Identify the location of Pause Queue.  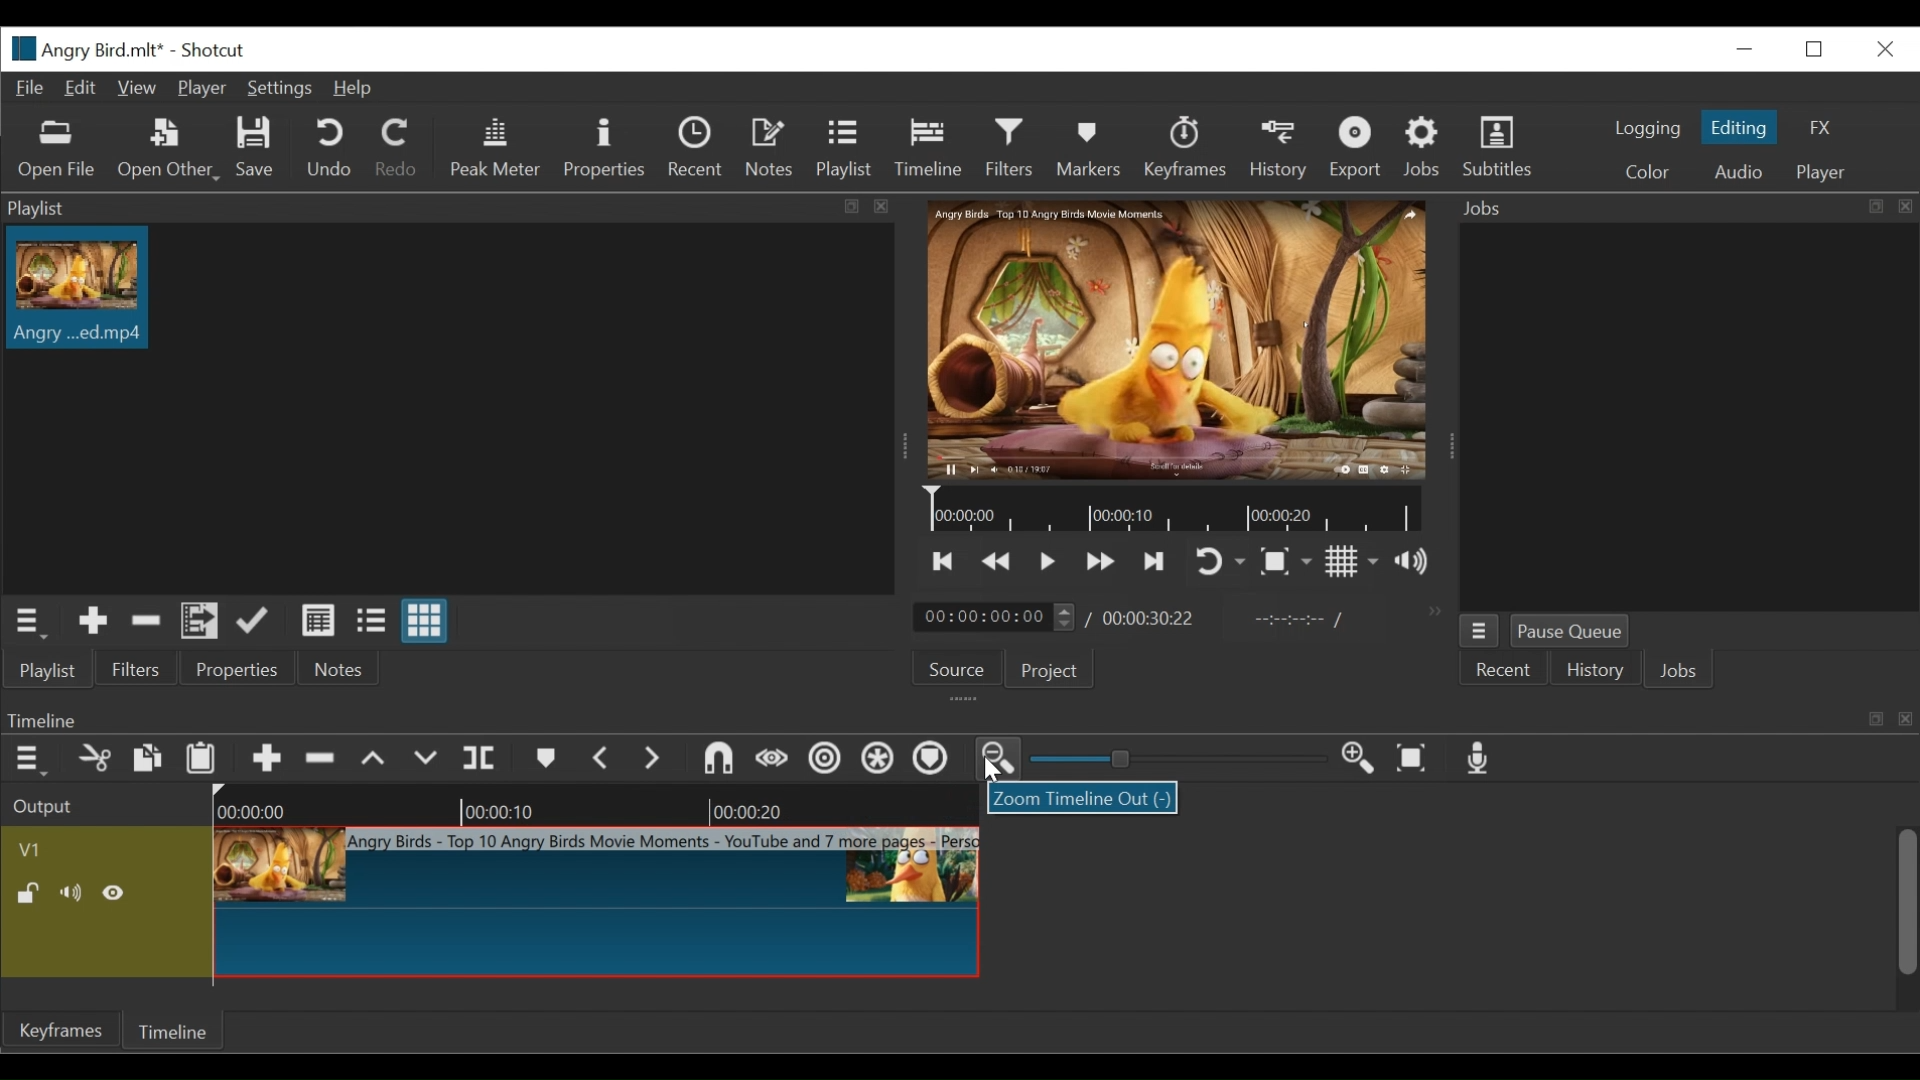
(1568, 630).